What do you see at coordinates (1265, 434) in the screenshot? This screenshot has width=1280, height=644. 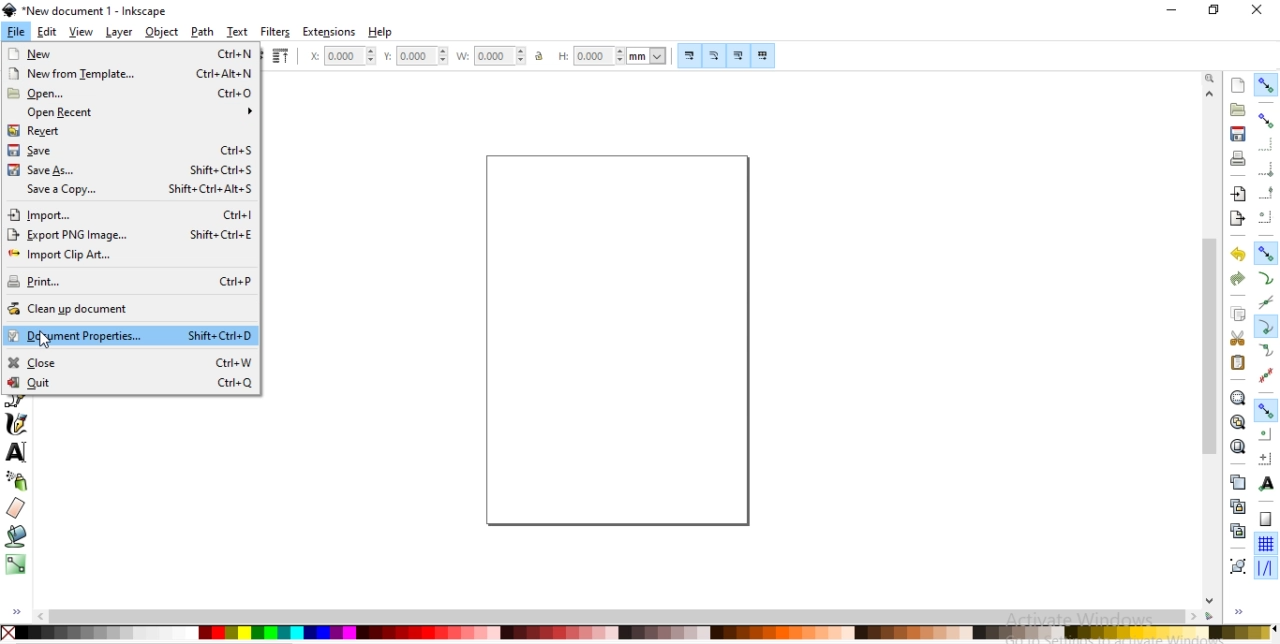 I see `snap centers of objects` at bounding box center [1265, 434].